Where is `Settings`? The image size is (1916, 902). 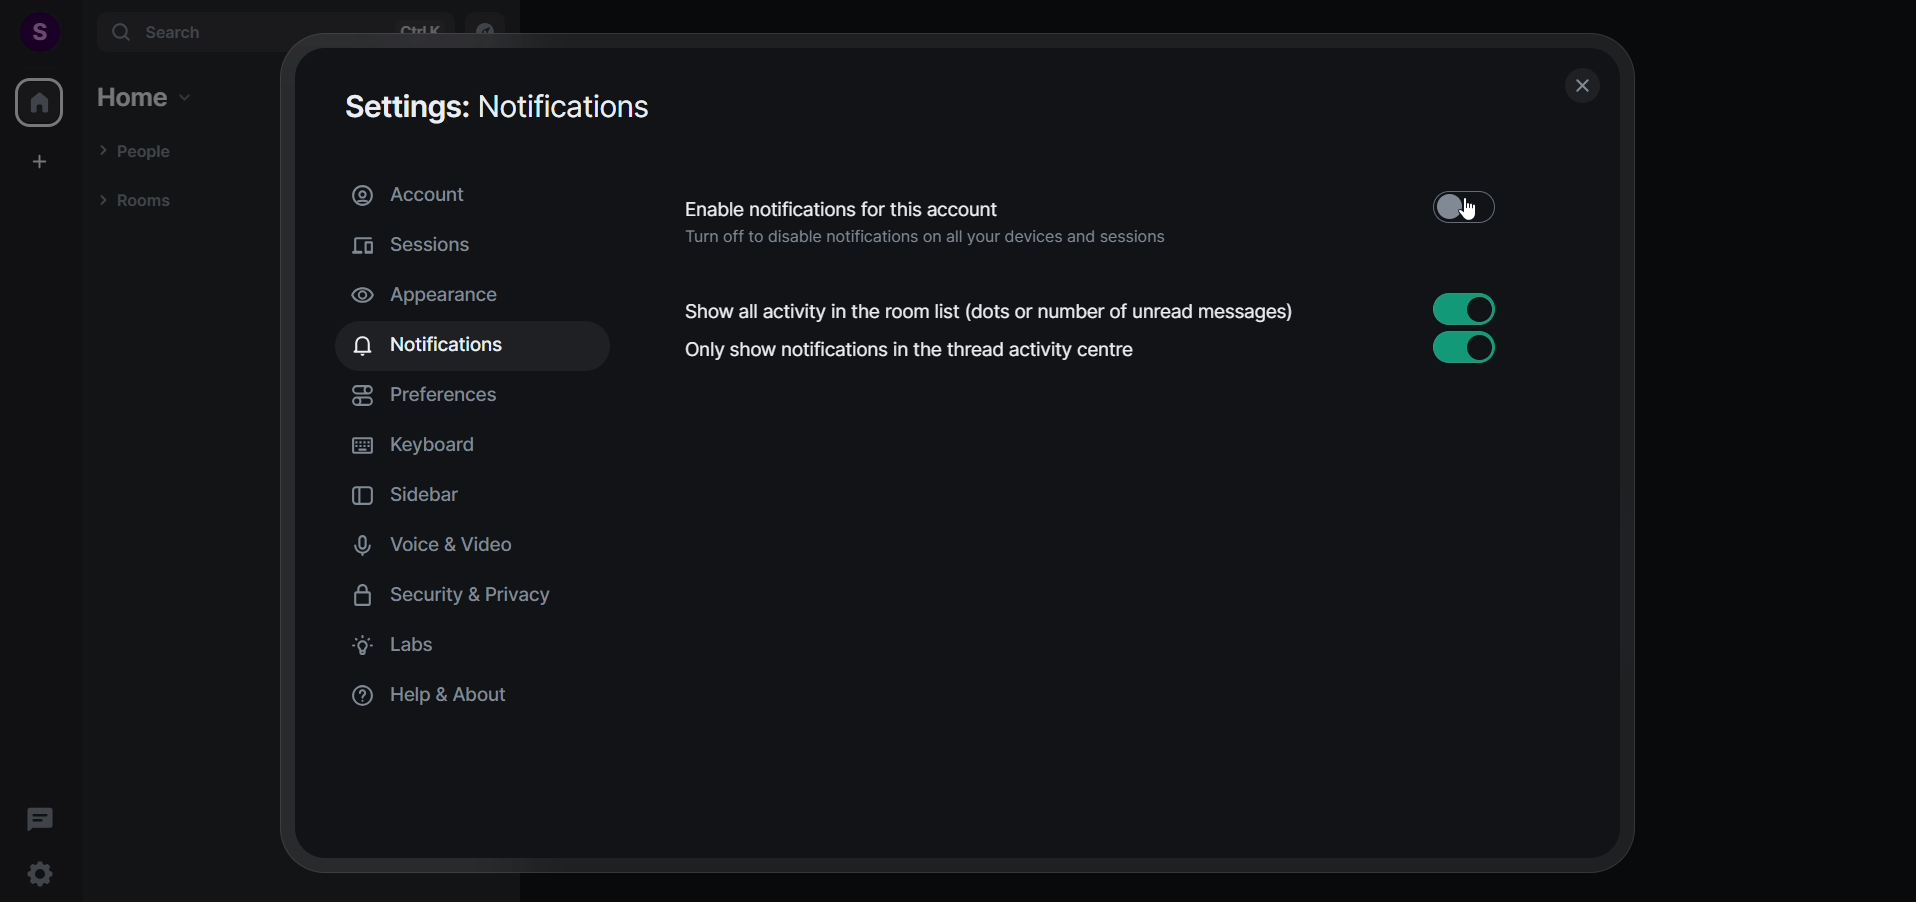 Settings is located at coordinates (43, 876).